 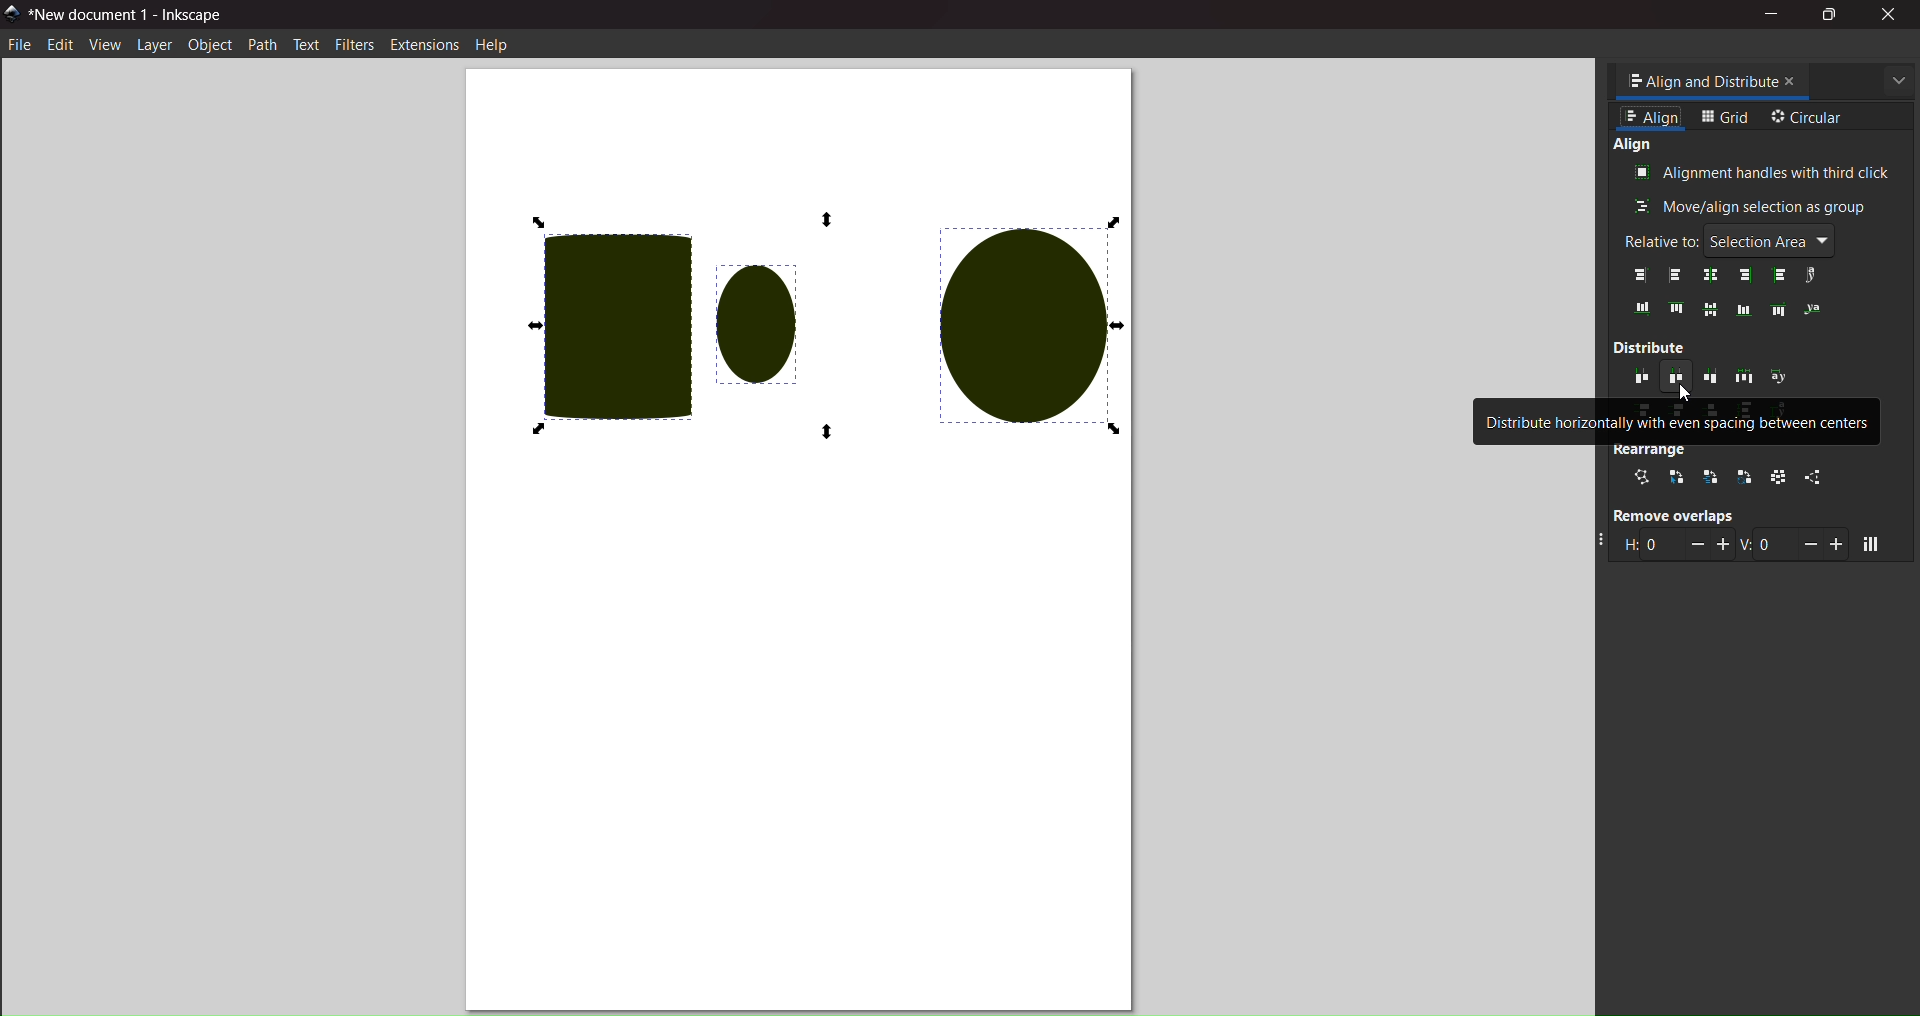 What do you see at coordinates (1745, 477) in the screenshot?
I see `rotate around center point` at bounding box center [1745, 477].